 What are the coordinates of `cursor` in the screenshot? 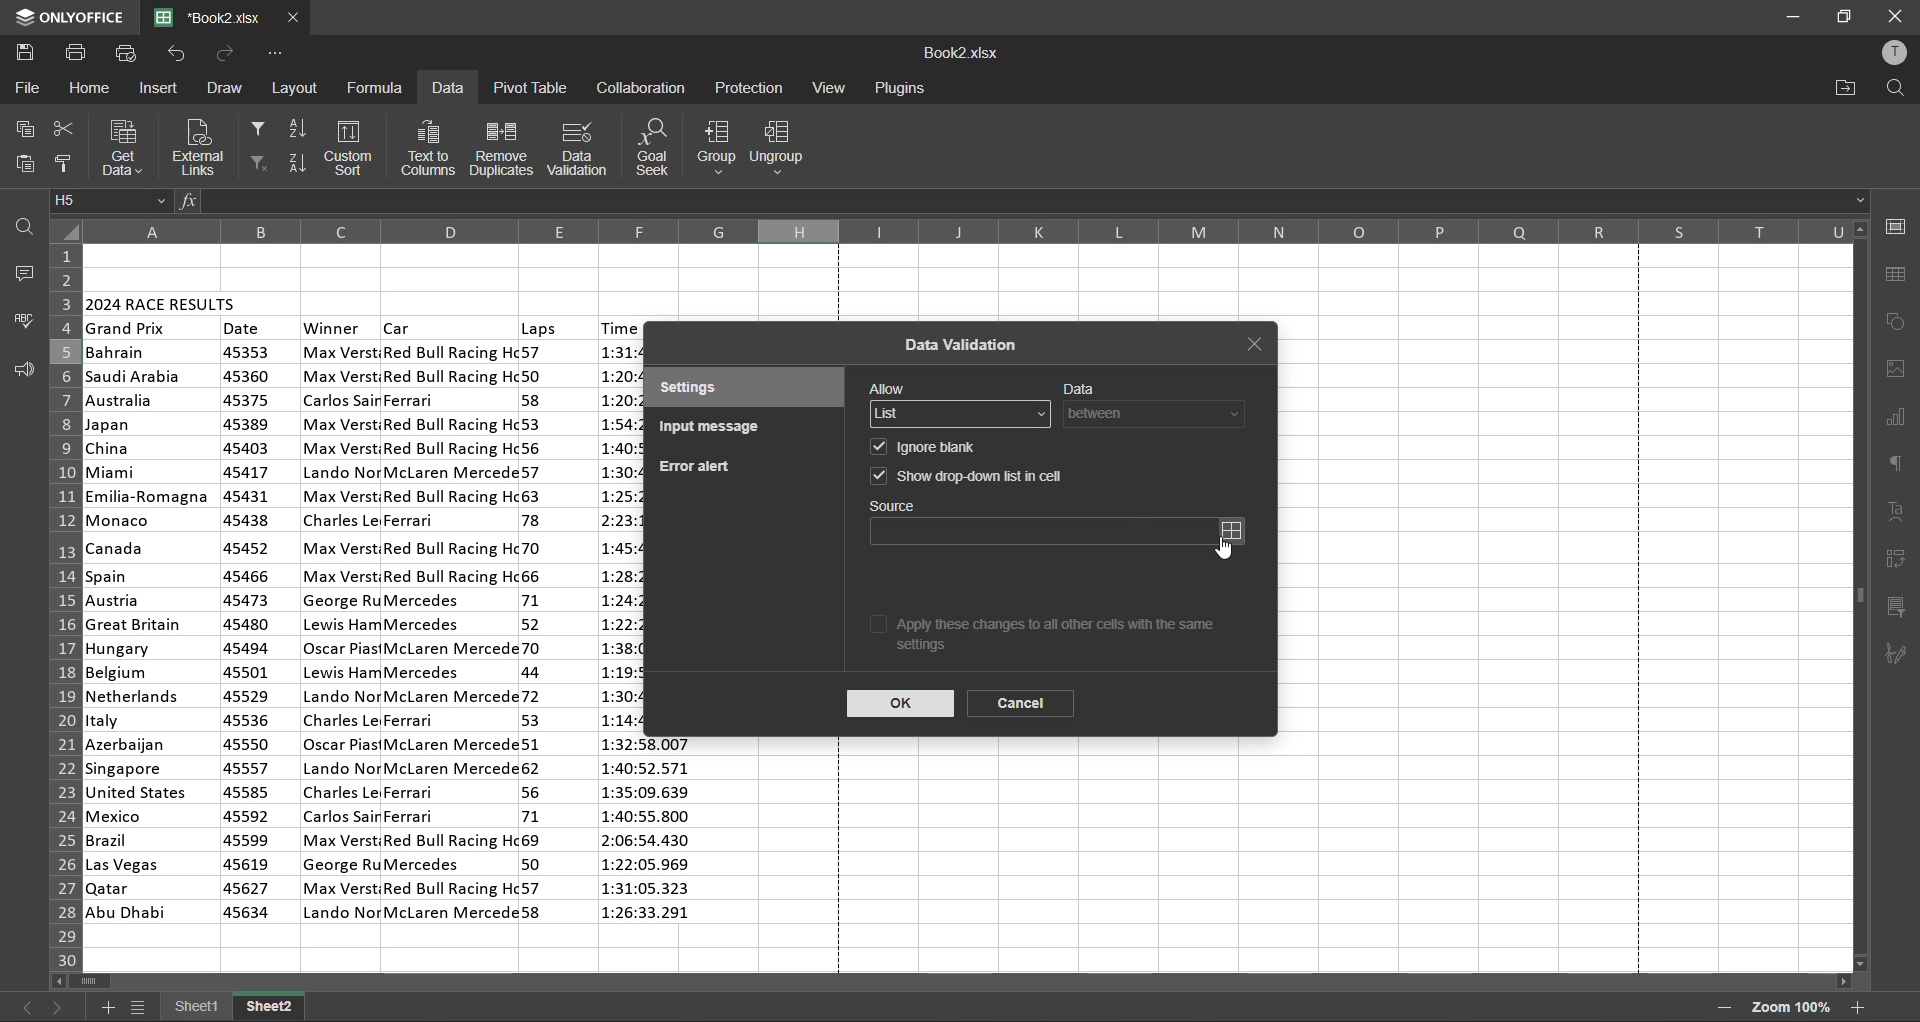 It's located at (1224, 553).